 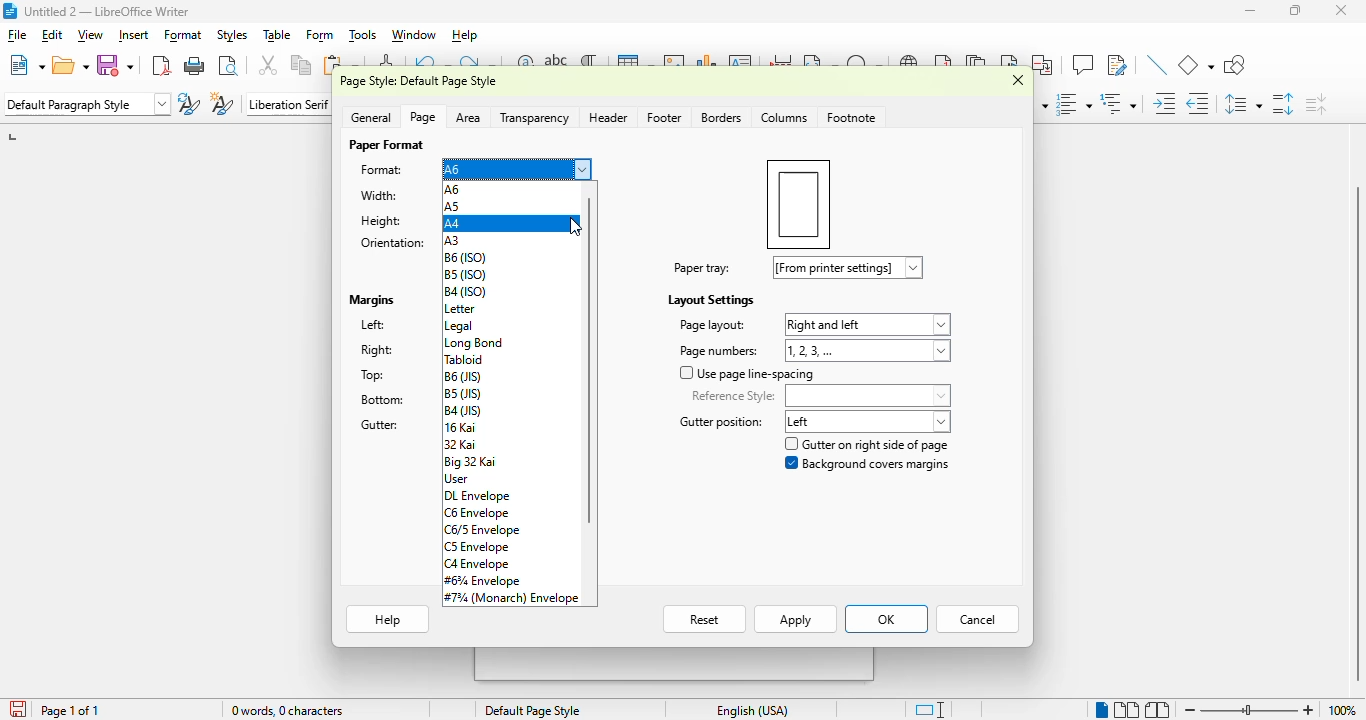 What do you see at coordinates (1019, 80) in the screenshot?
I see `close` at bounding box center [1019, 80].